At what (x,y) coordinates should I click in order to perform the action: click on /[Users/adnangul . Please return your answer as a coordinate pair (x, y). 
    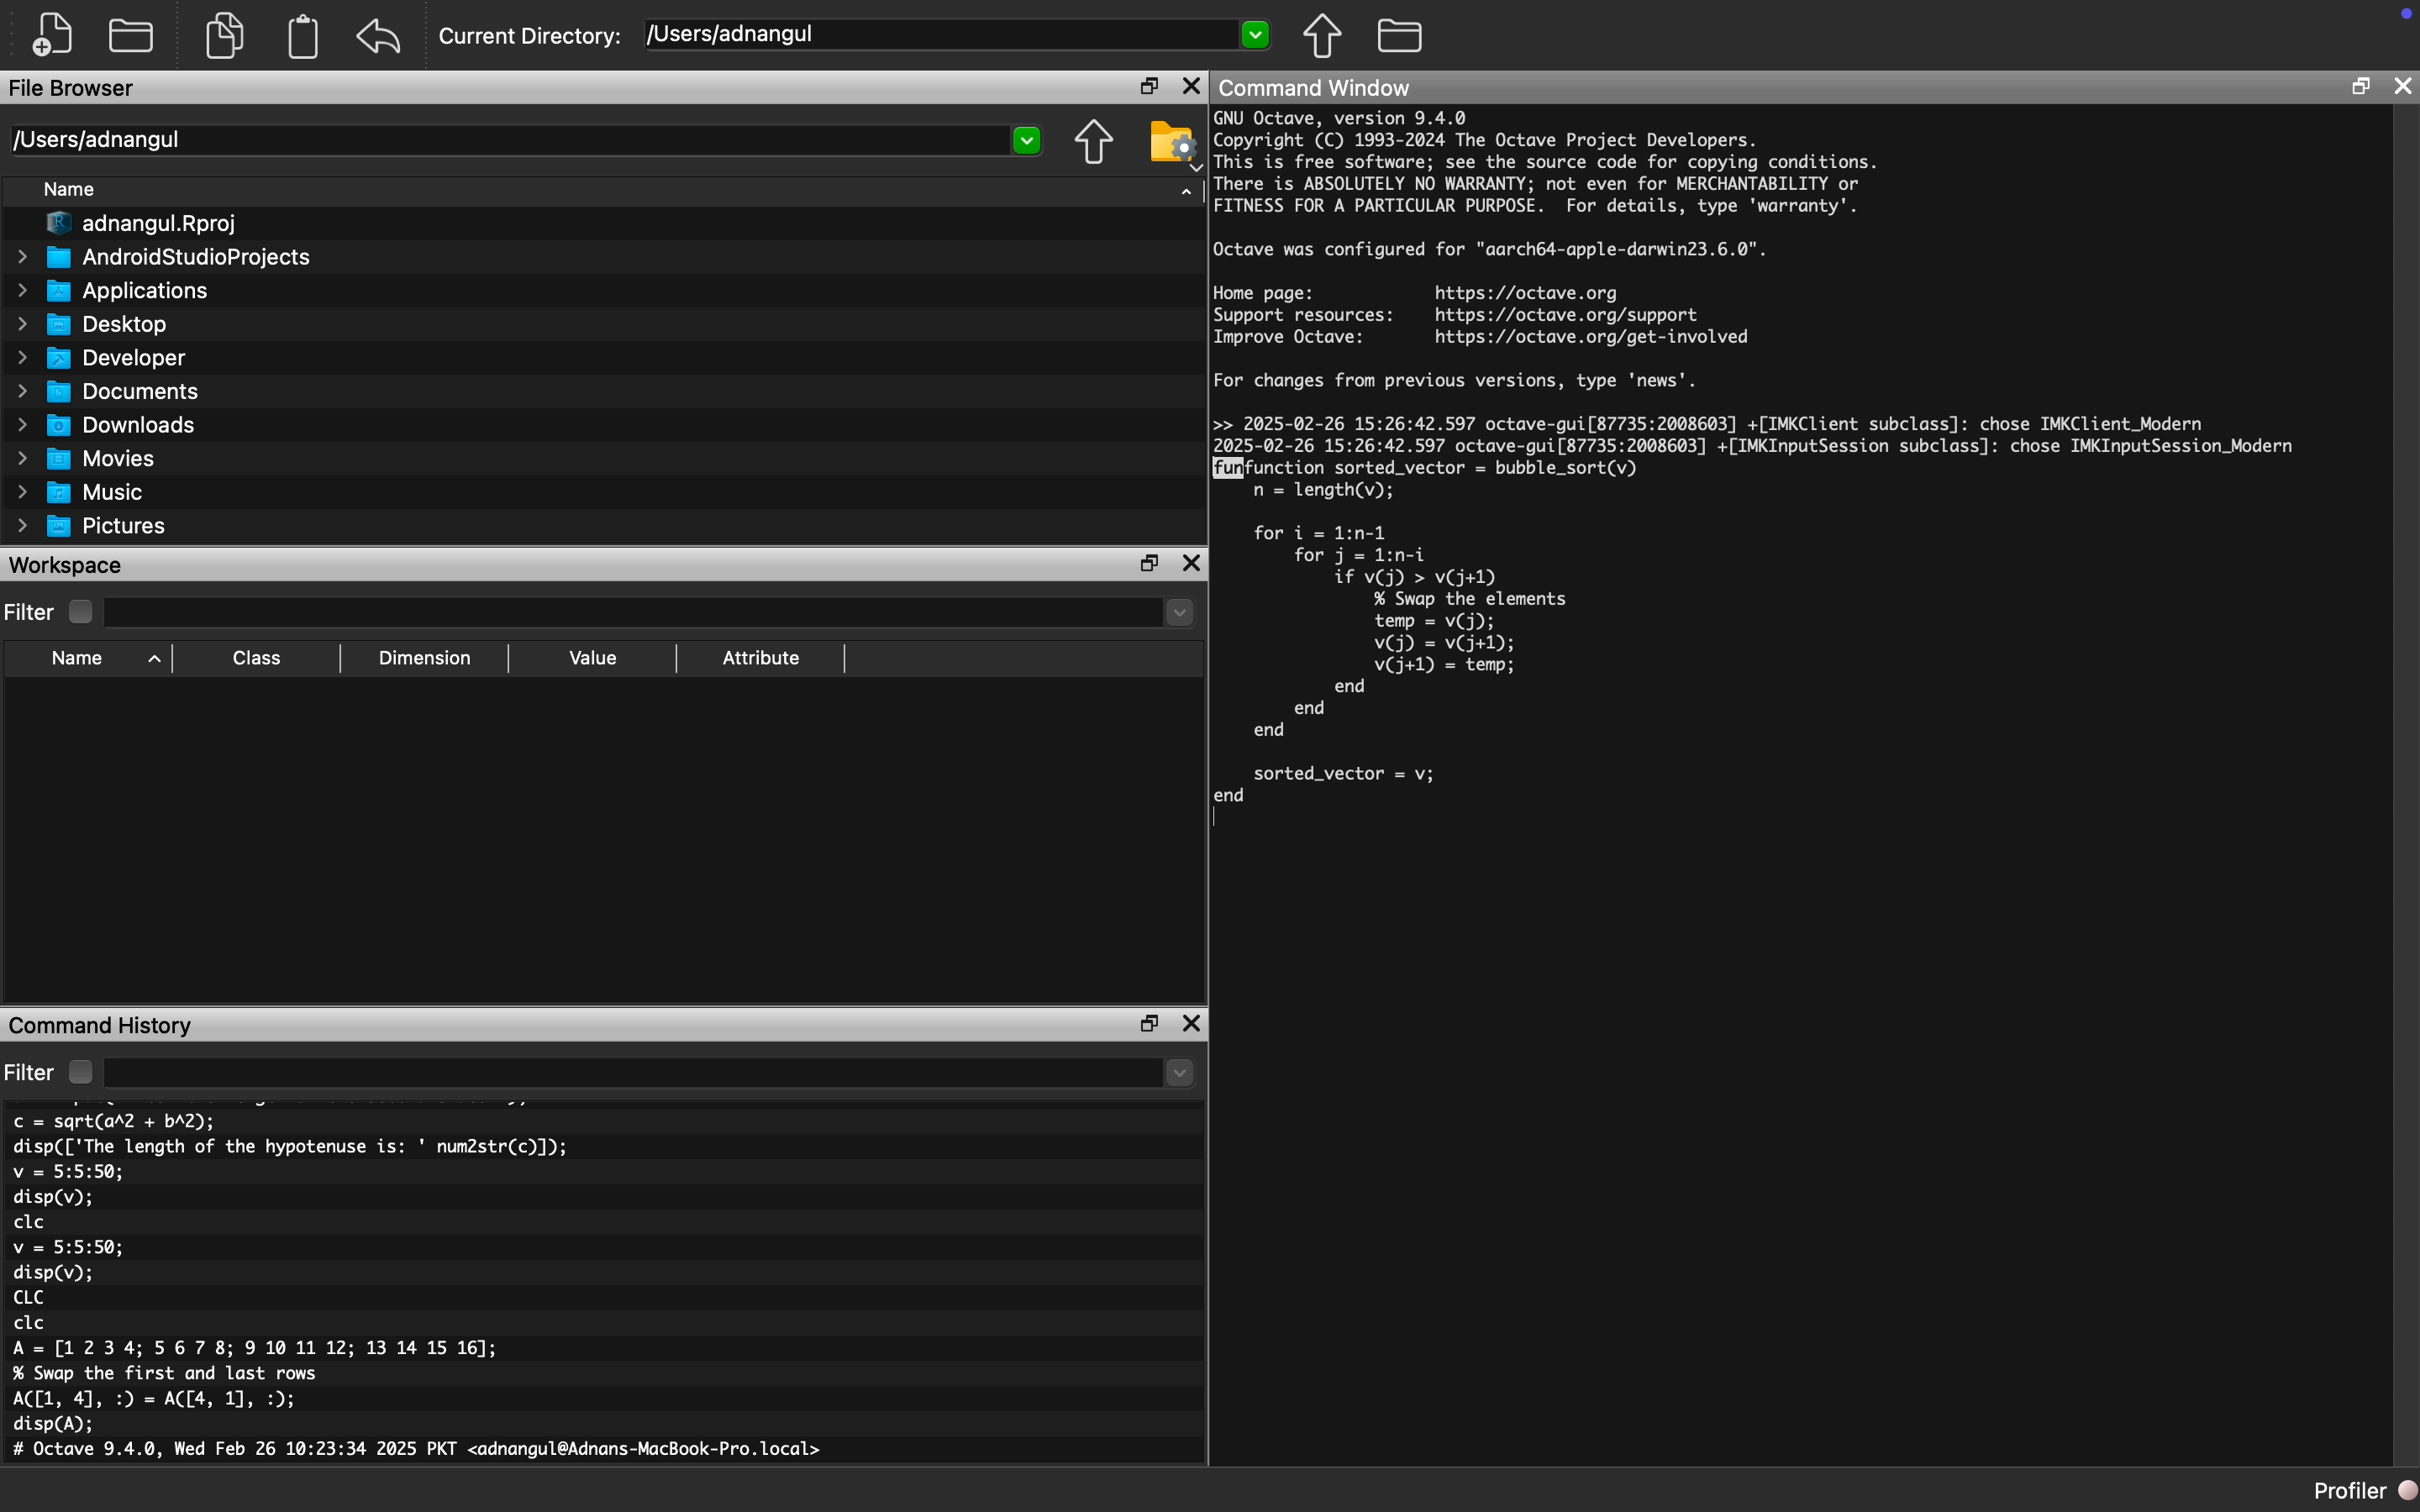
    Looking at the image, I should click on (526, 140).